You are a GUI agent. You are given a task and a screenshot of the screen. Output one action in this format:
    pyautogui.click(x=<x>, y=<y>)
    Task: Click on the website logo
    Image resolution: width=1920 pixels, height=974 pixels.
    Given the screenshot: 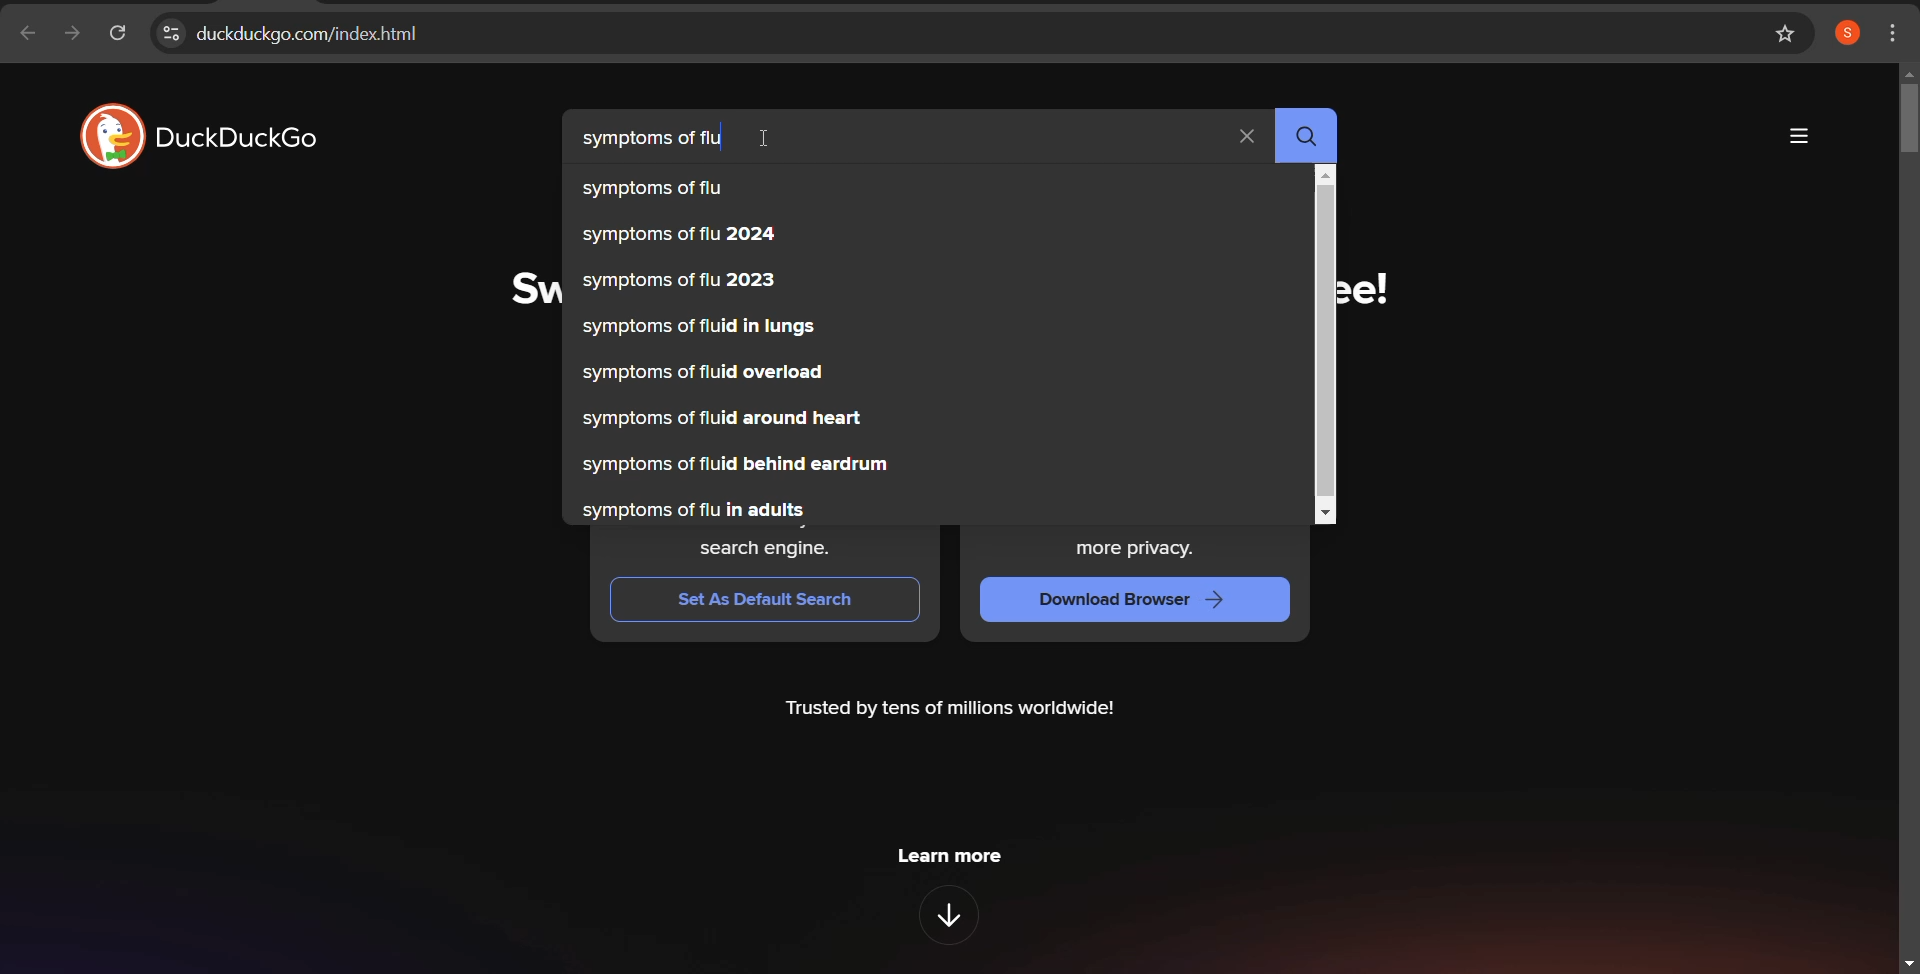 What is the action you would take?
    pyautogui.click(x=206, y=135)
    